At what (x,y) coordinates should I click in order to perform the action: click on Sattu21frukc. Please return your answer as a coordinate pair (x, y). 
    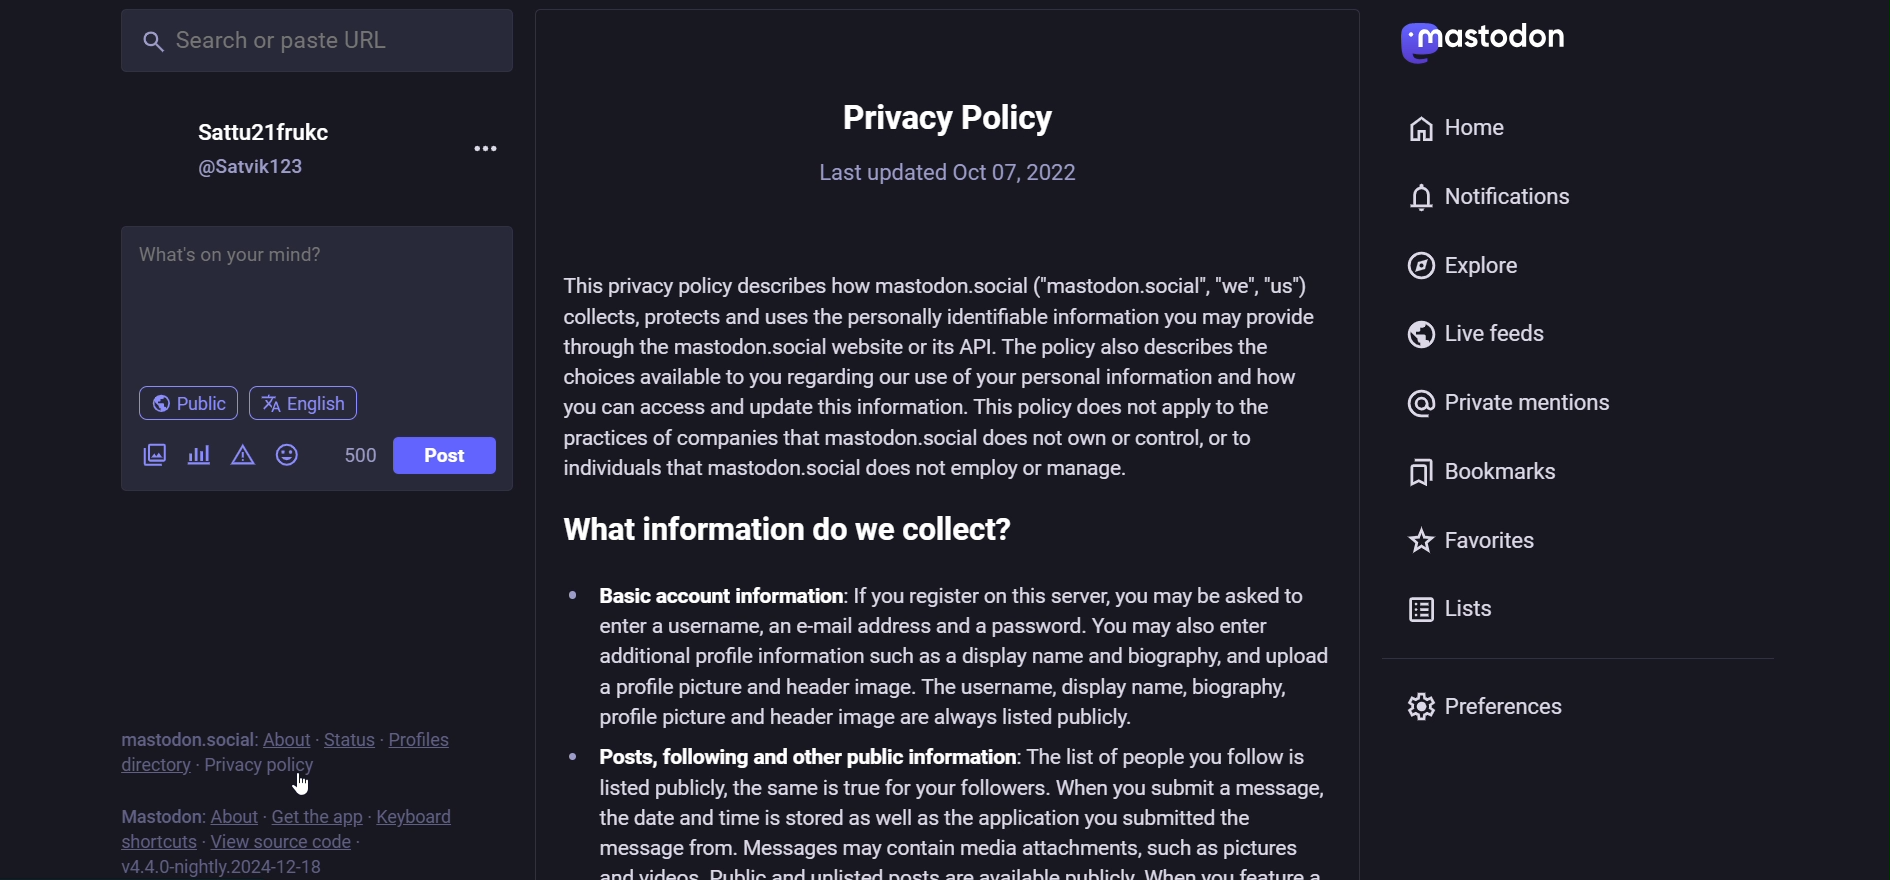
    Looking at the image, I should click on (265, 128).